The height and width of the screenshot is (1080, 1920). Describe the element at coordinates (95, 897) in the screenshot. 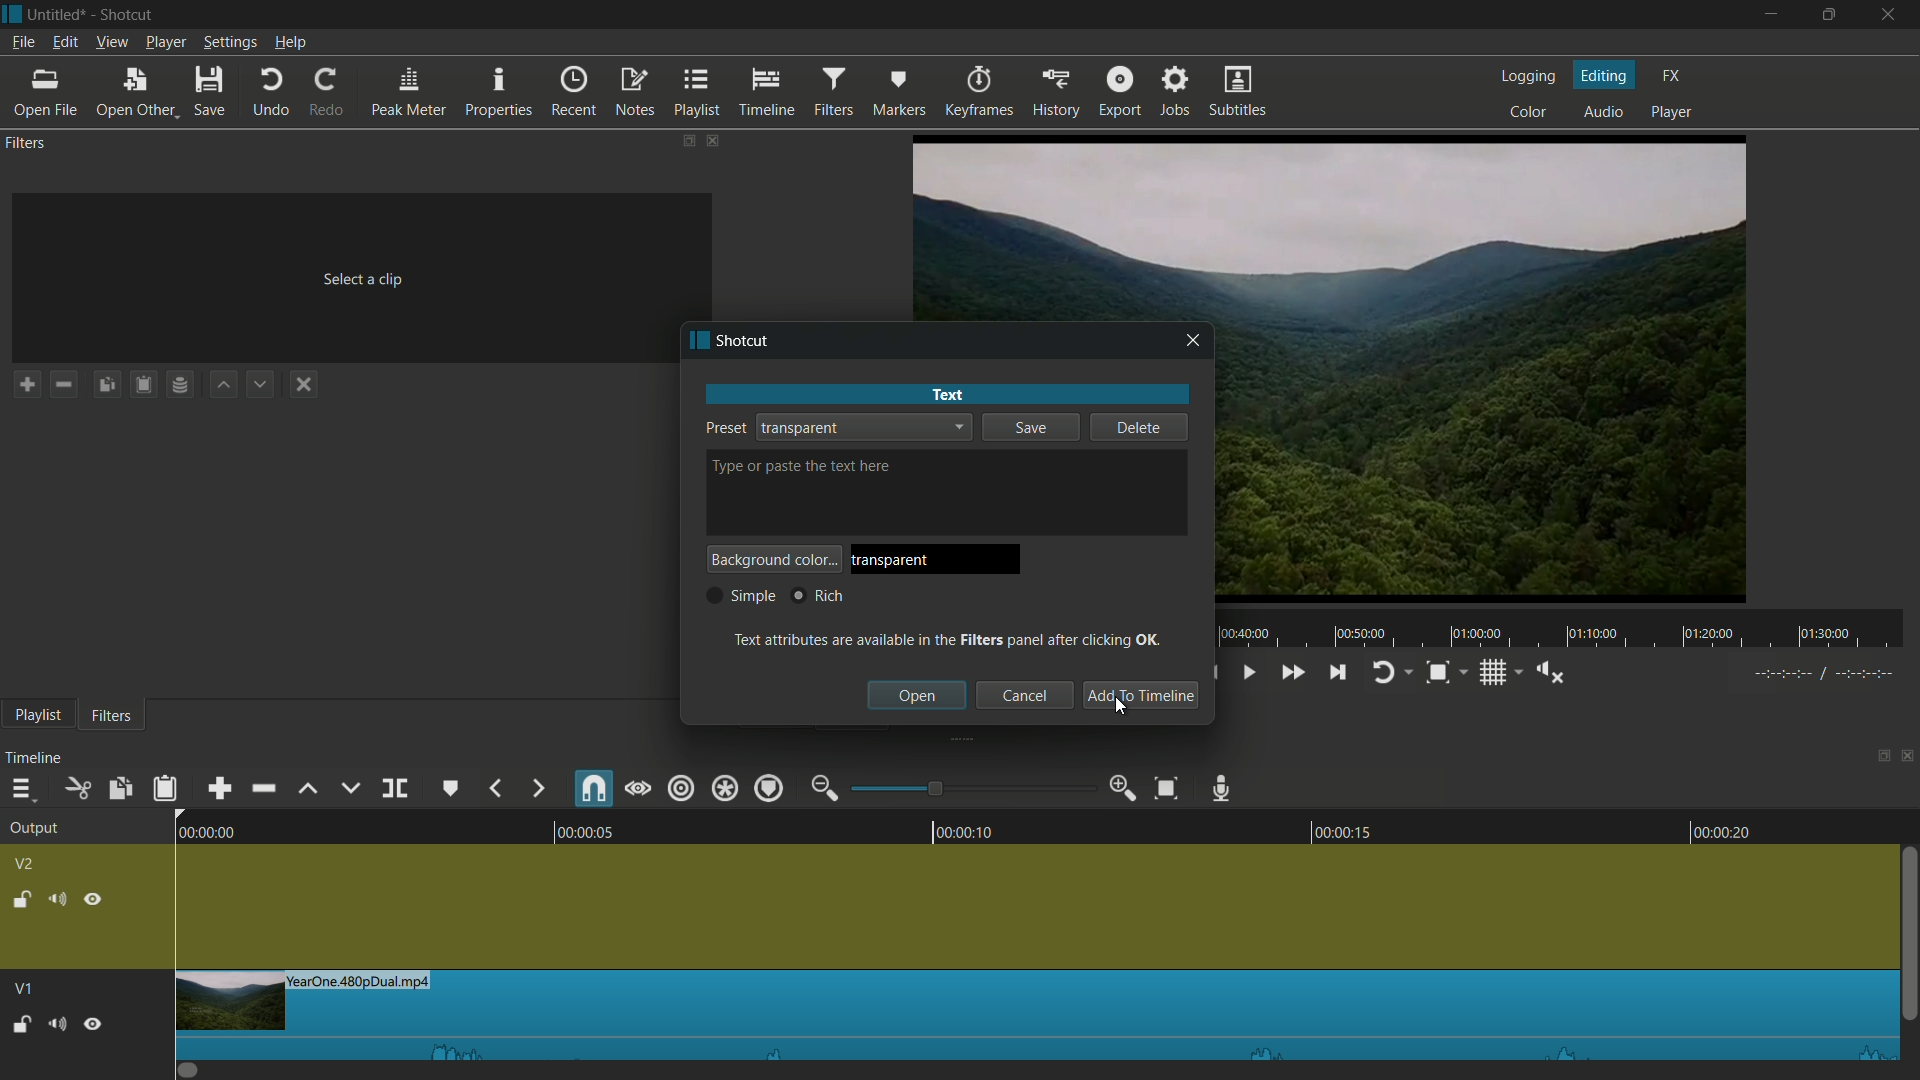

I see `hide` at that location.